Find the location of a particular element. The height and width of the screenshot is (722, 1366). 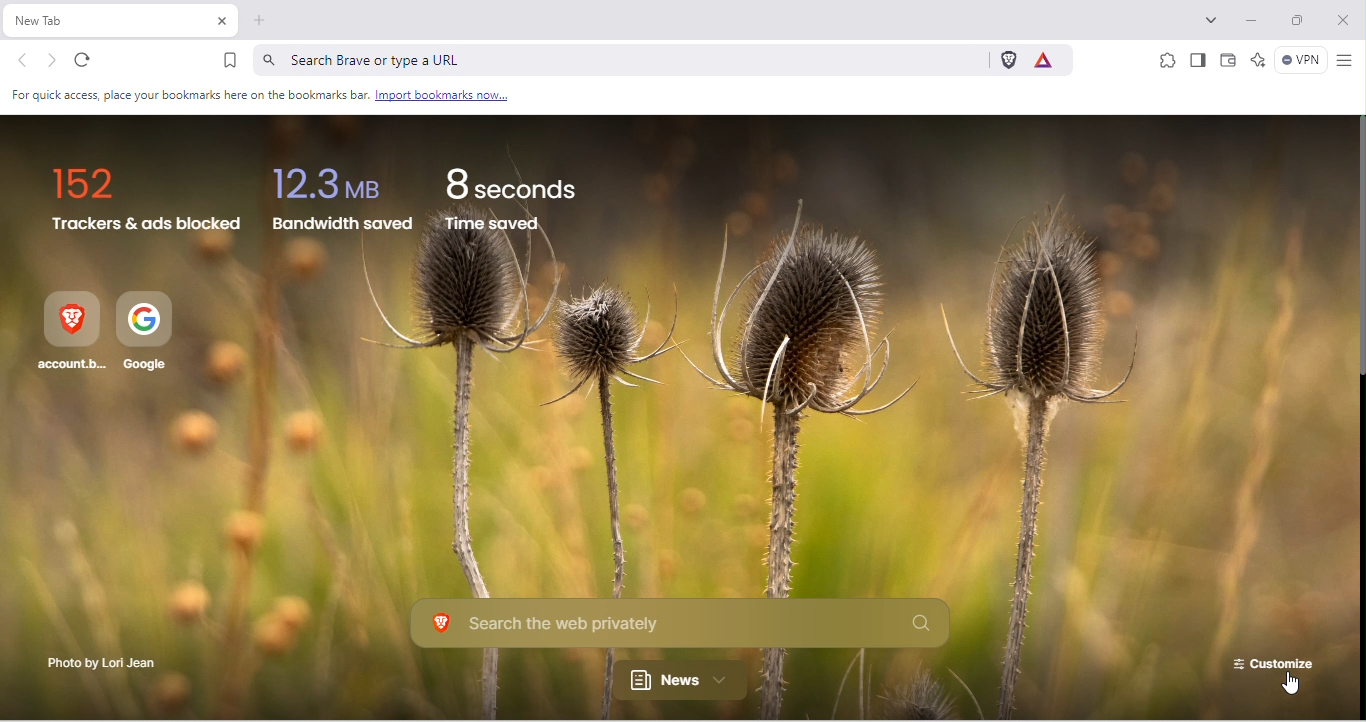

Customize is located at coordinates (1270, 660).